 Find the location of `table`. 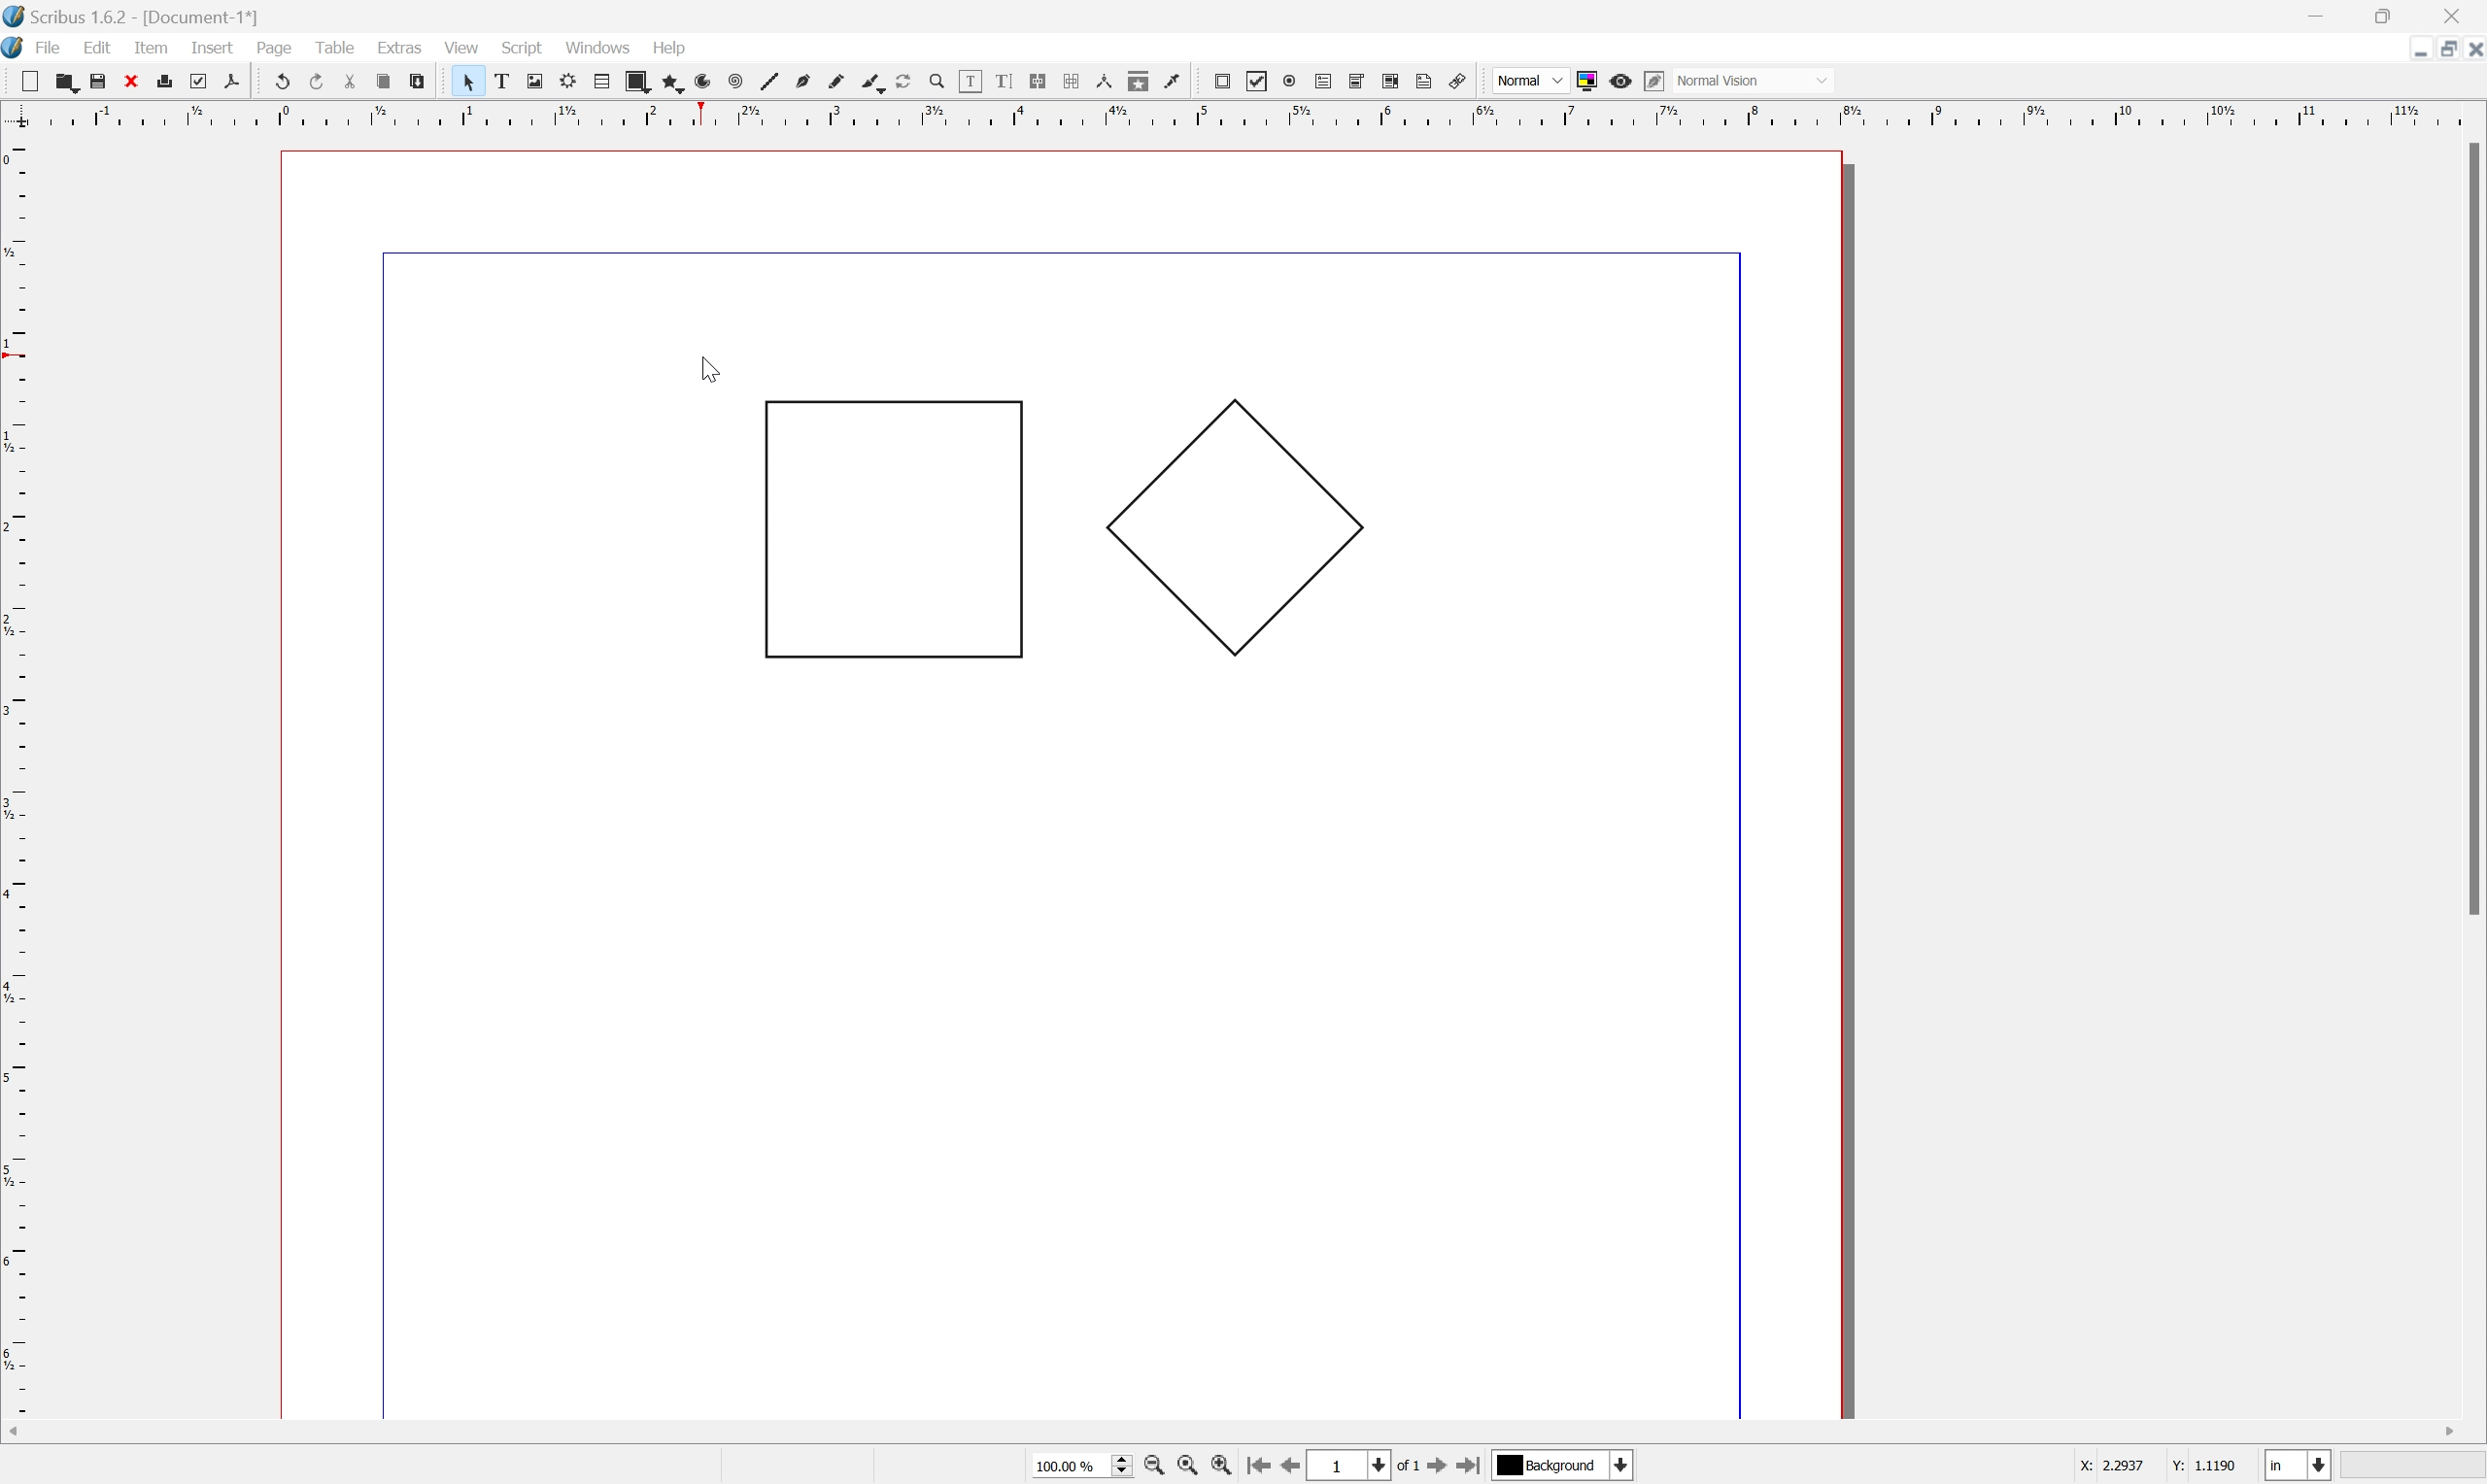

table is located at coordinates (339, 49).